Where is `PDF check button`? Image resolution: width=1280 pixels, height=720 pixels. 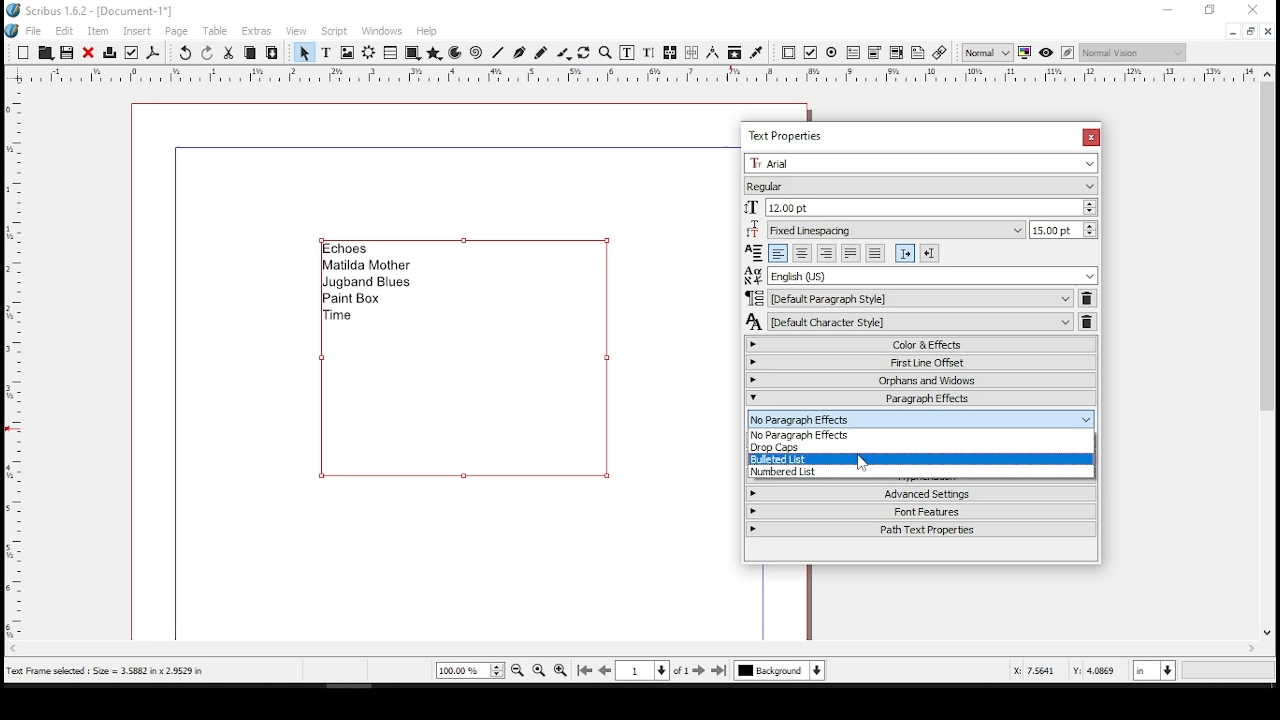 PDF check button is located at coordinates (811, 53).